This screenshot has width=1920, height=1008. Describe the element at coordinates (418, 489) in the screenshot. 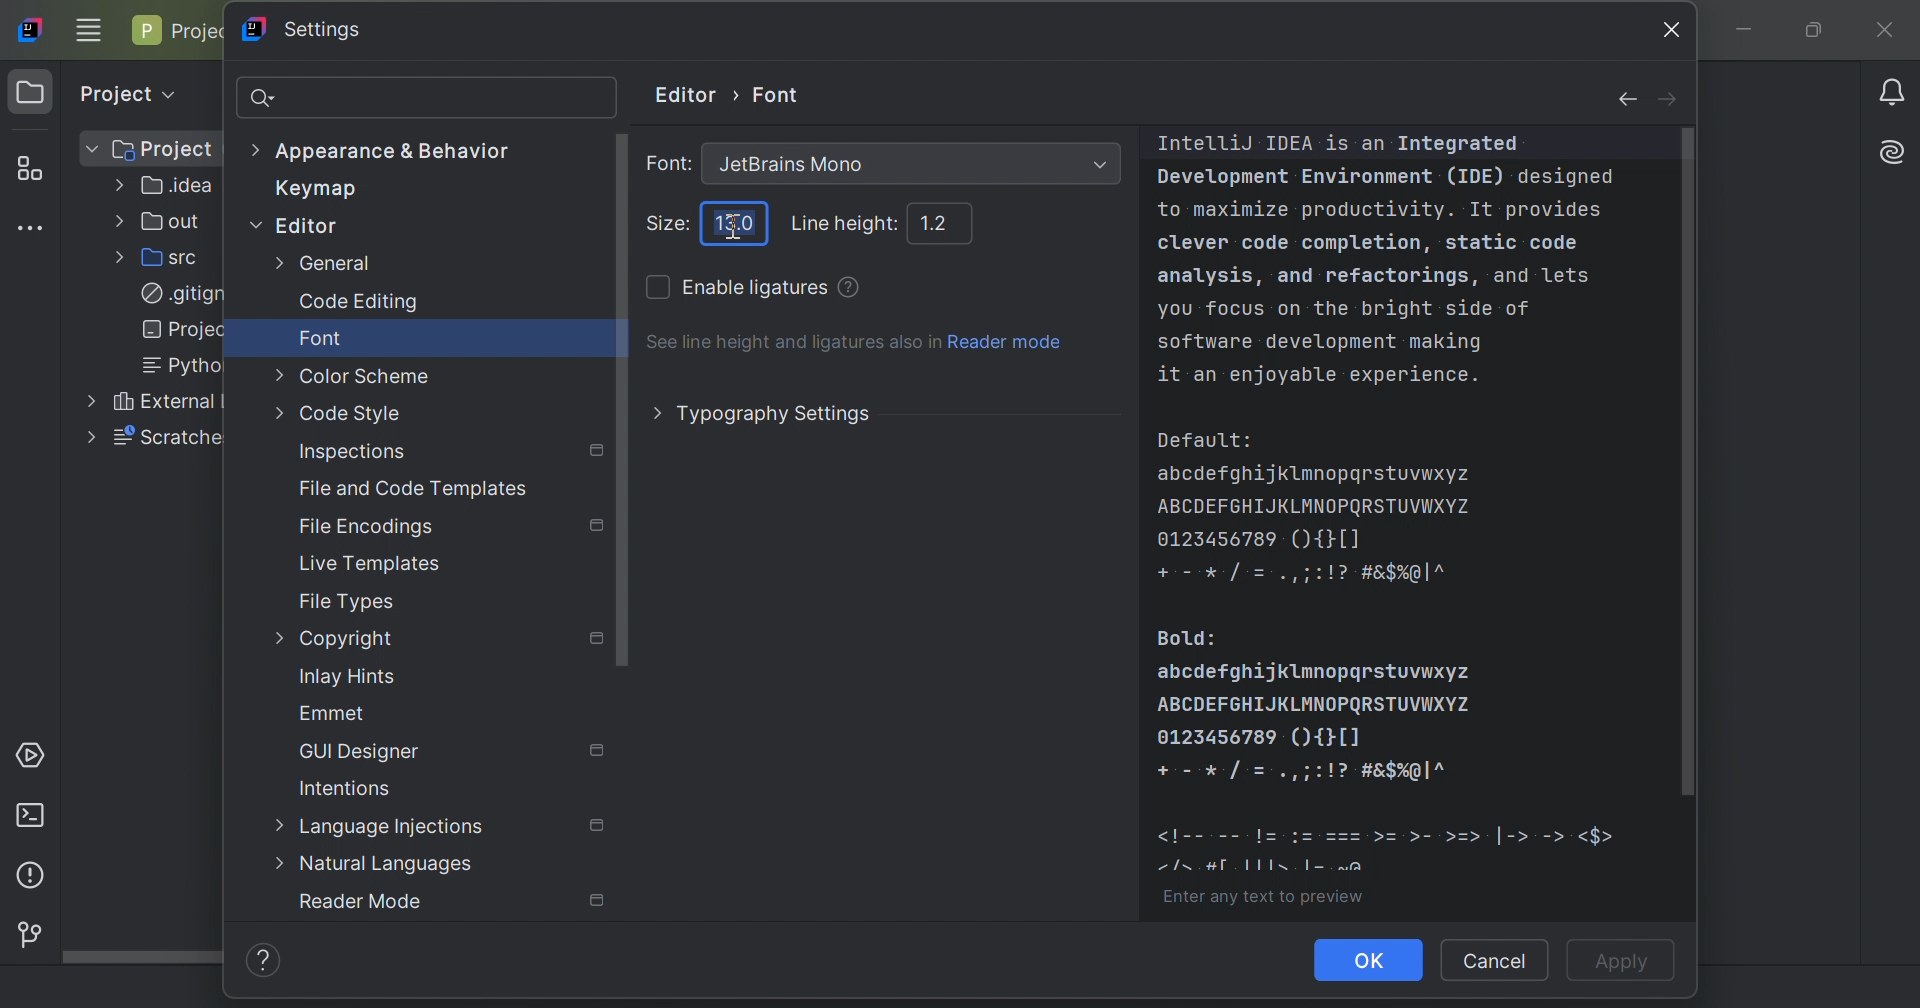

I see `File and Code Templates` at that location.